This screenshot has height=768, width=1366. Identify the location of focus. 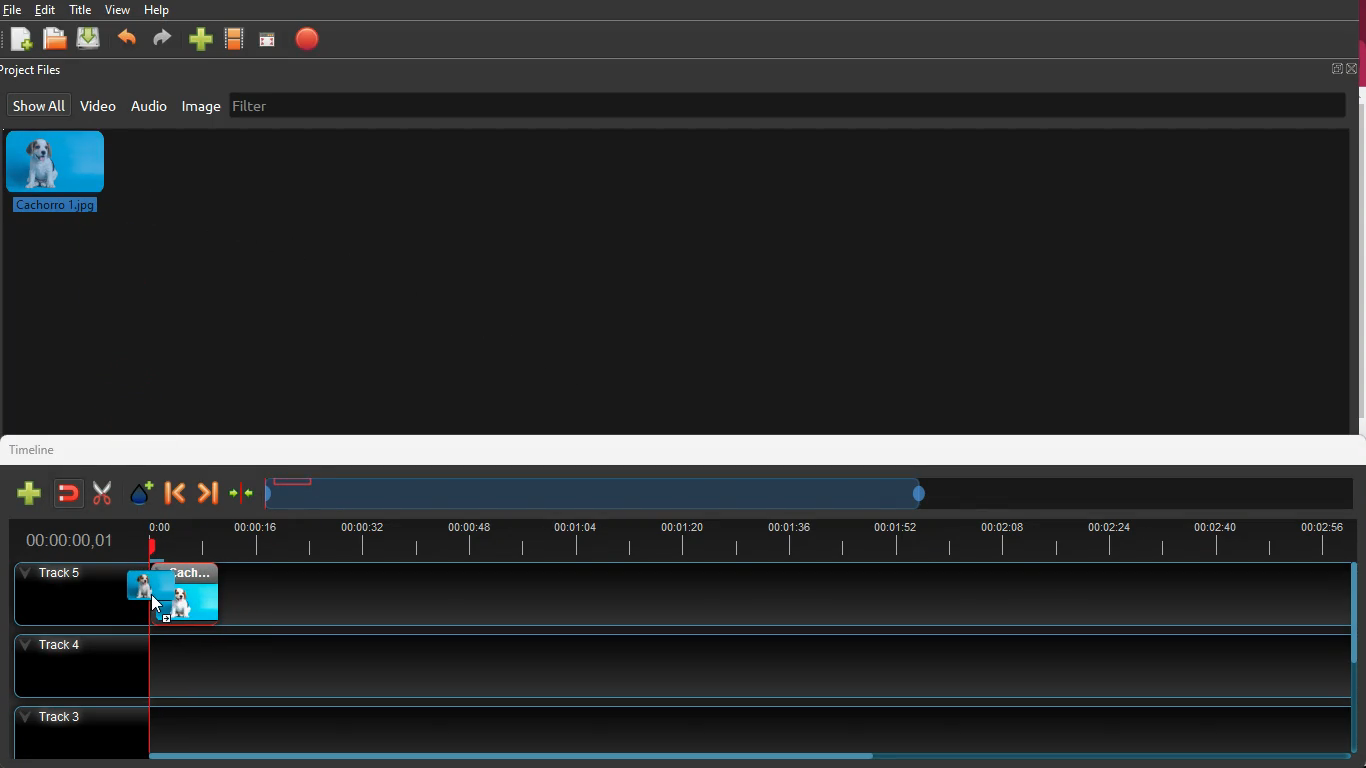
(268, 39).